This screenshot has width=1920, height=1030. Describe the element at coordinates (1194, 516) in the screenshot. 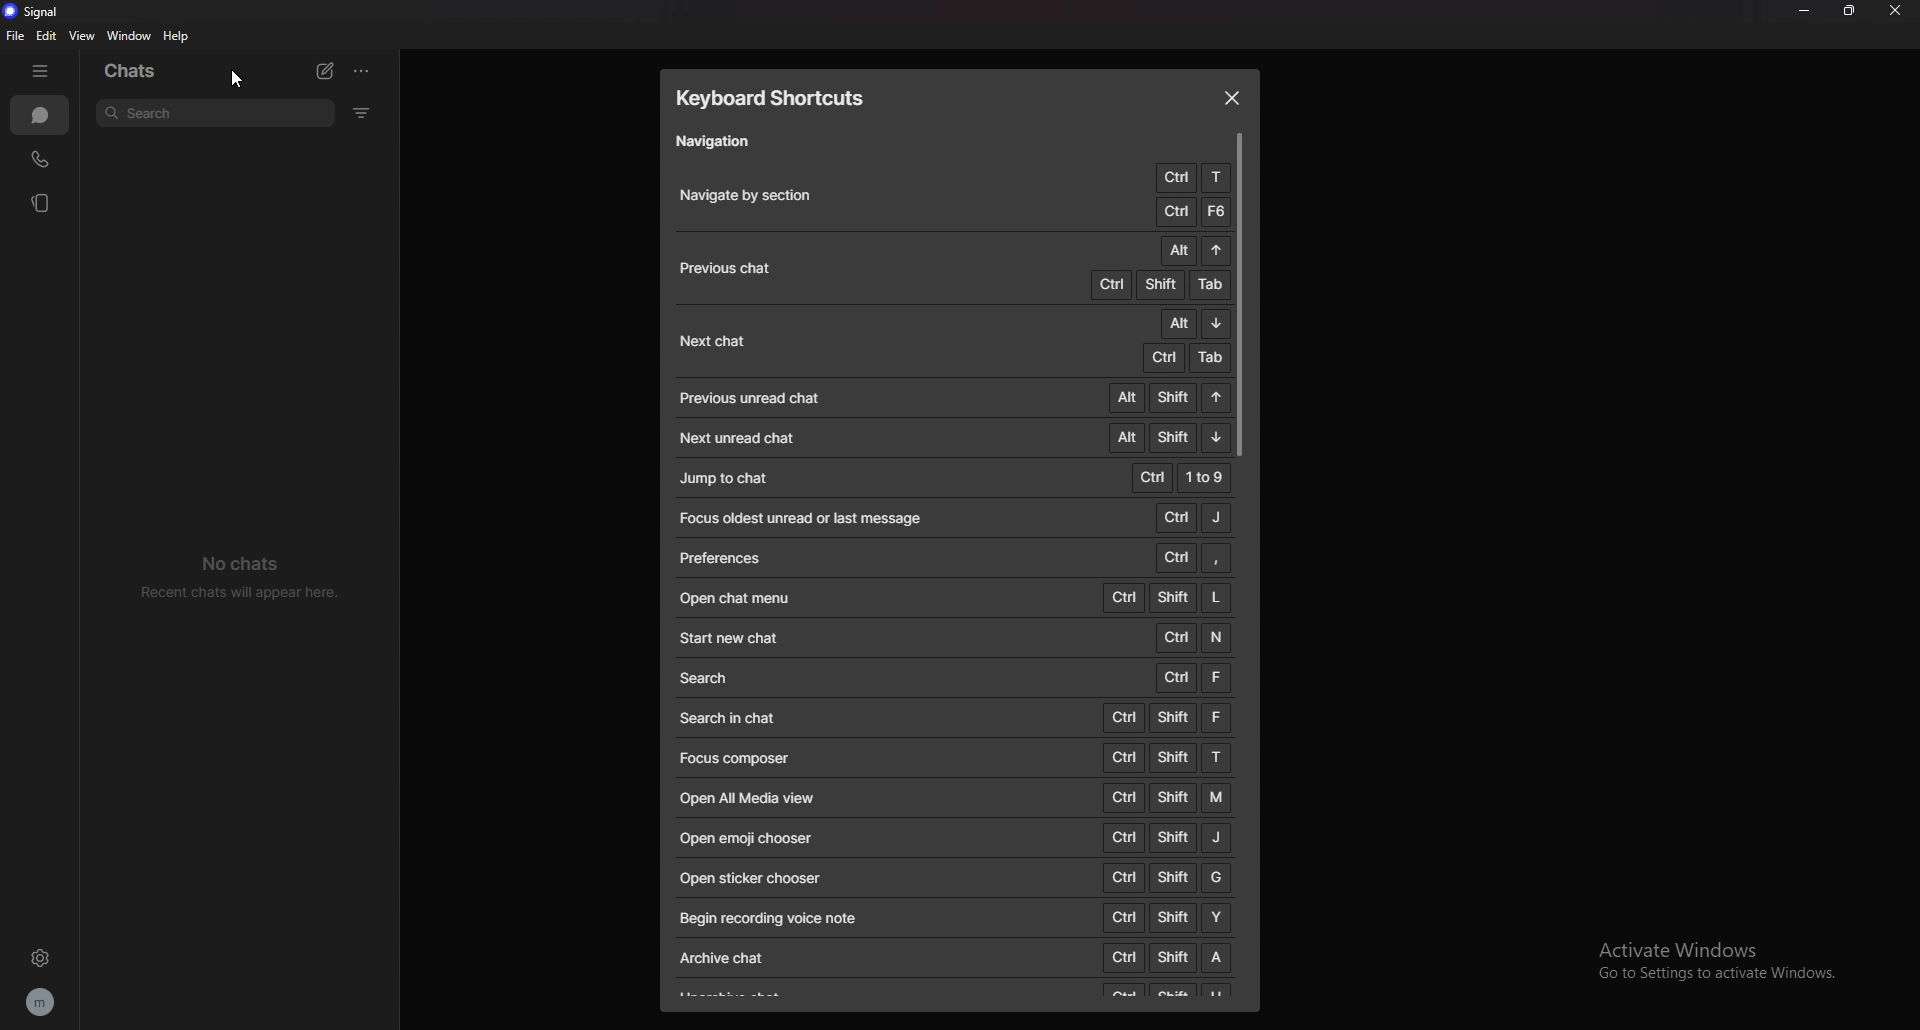

I see `CTRL + J` at that location.